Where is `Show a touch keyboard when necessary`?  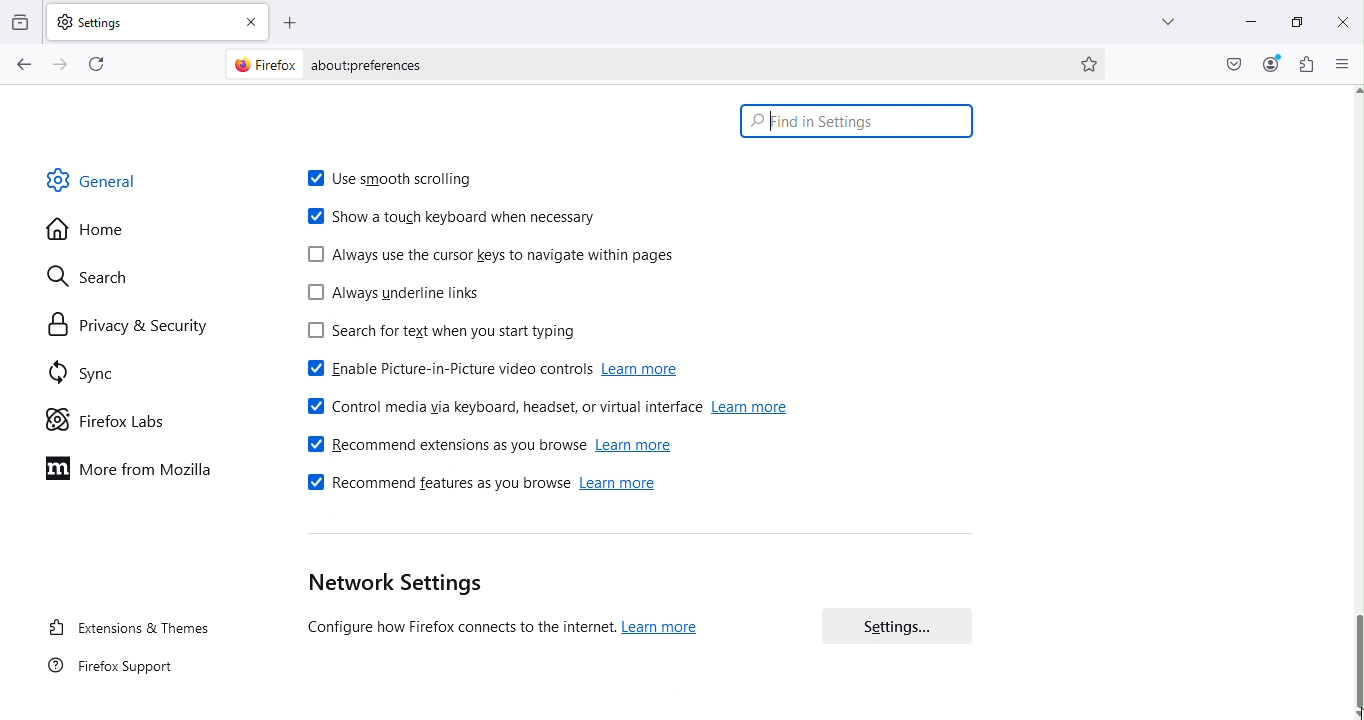
Show a touch keyboard when necessary is located at coordinates (454, 218).